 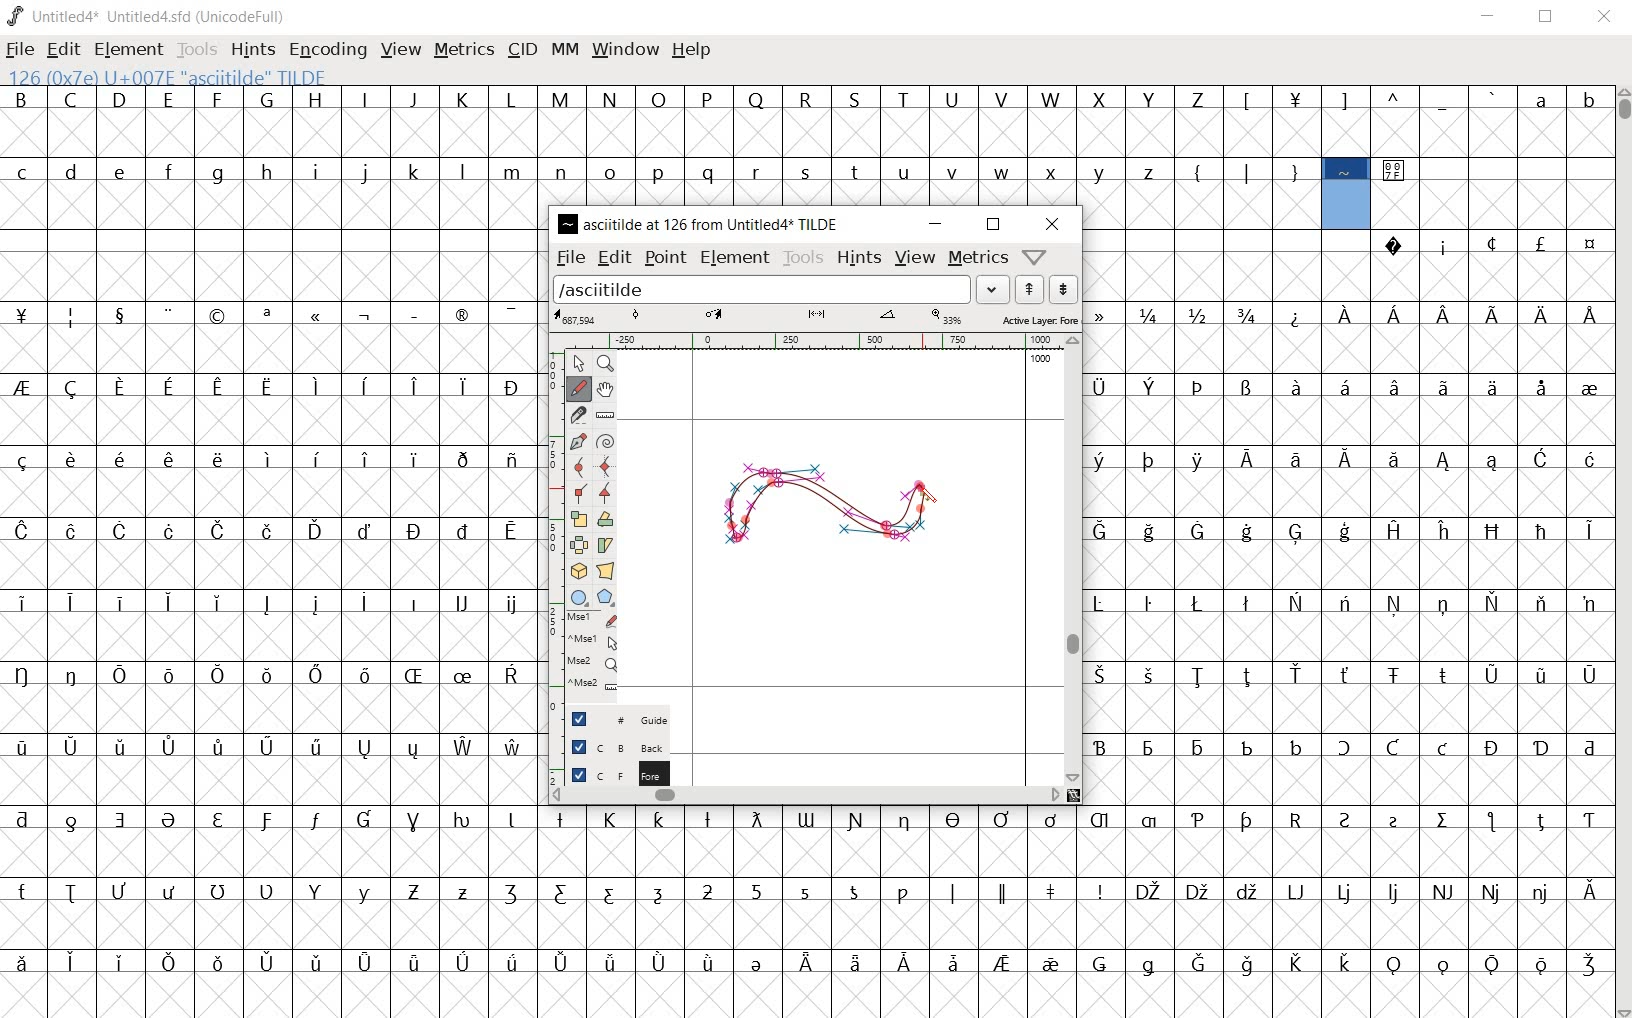 I want to click on active layer: FORE, so click(x=814, y=318).